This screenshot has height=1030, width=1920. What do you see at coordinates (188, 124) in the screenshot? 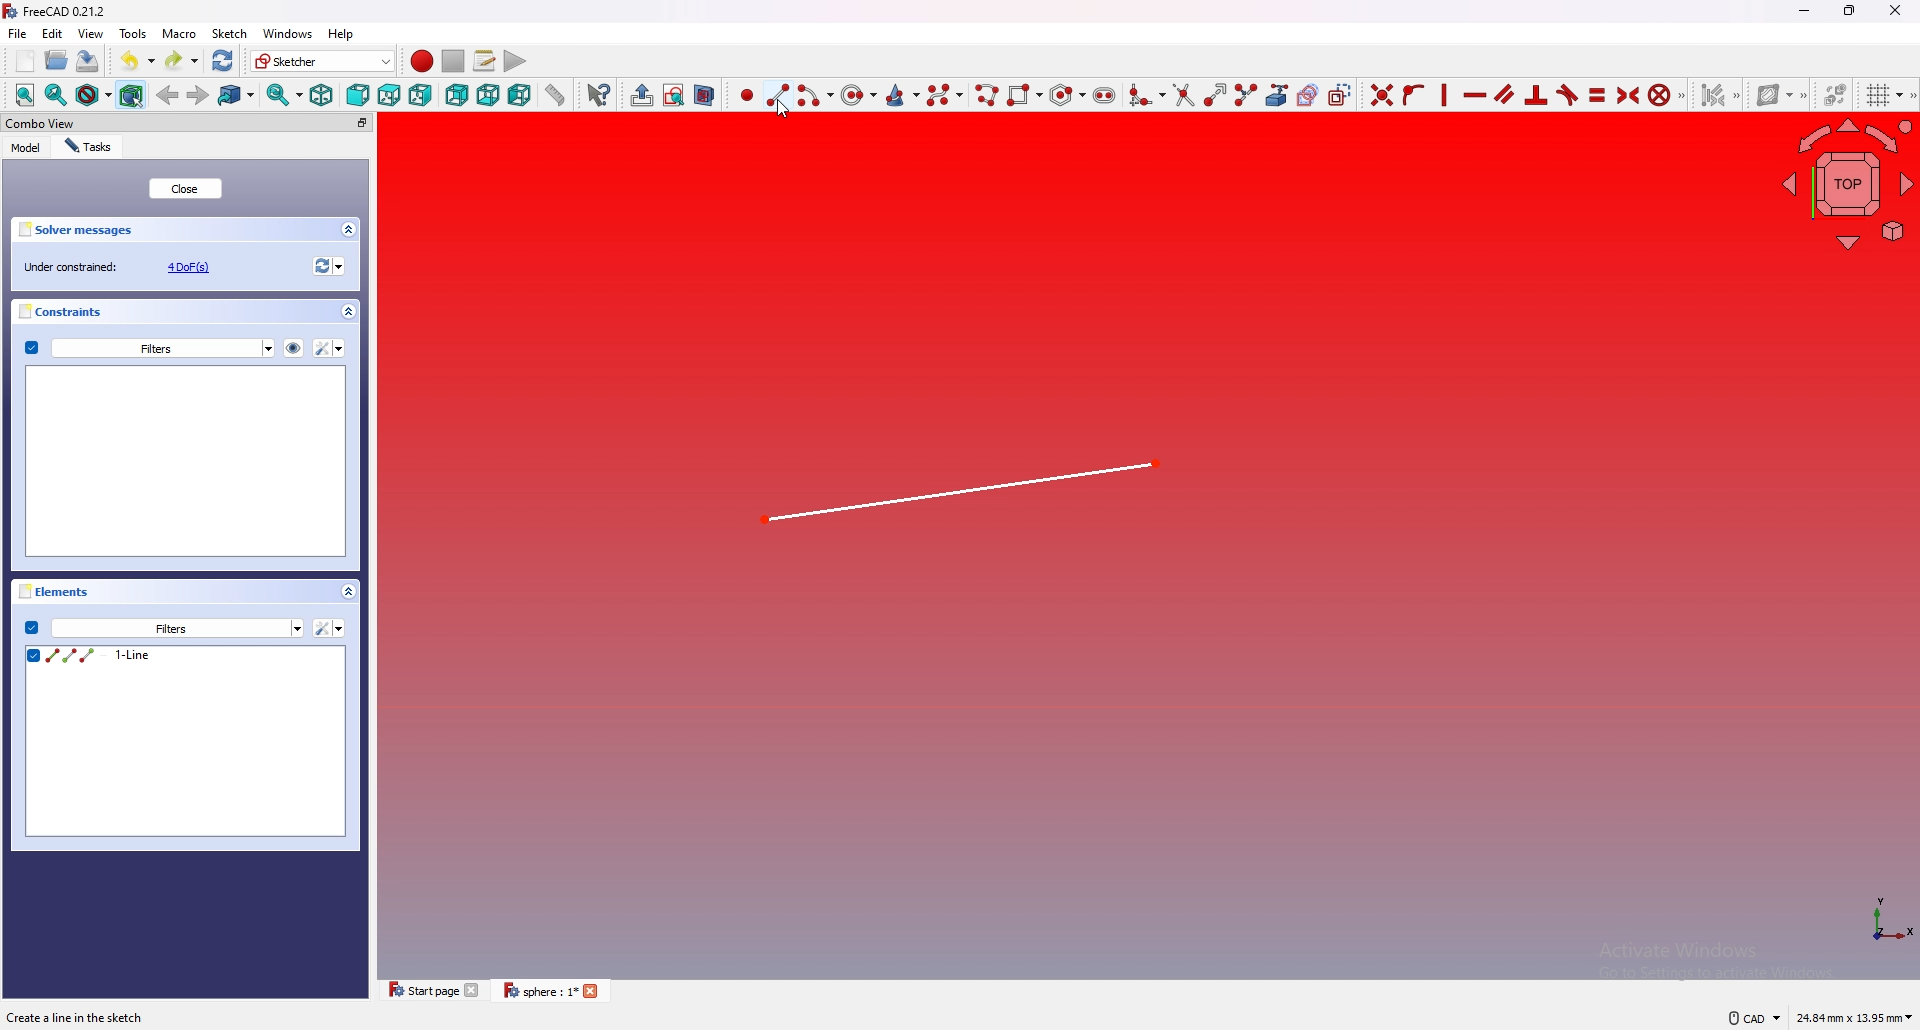
I see `Combo View` at bounding box center [188, 124].